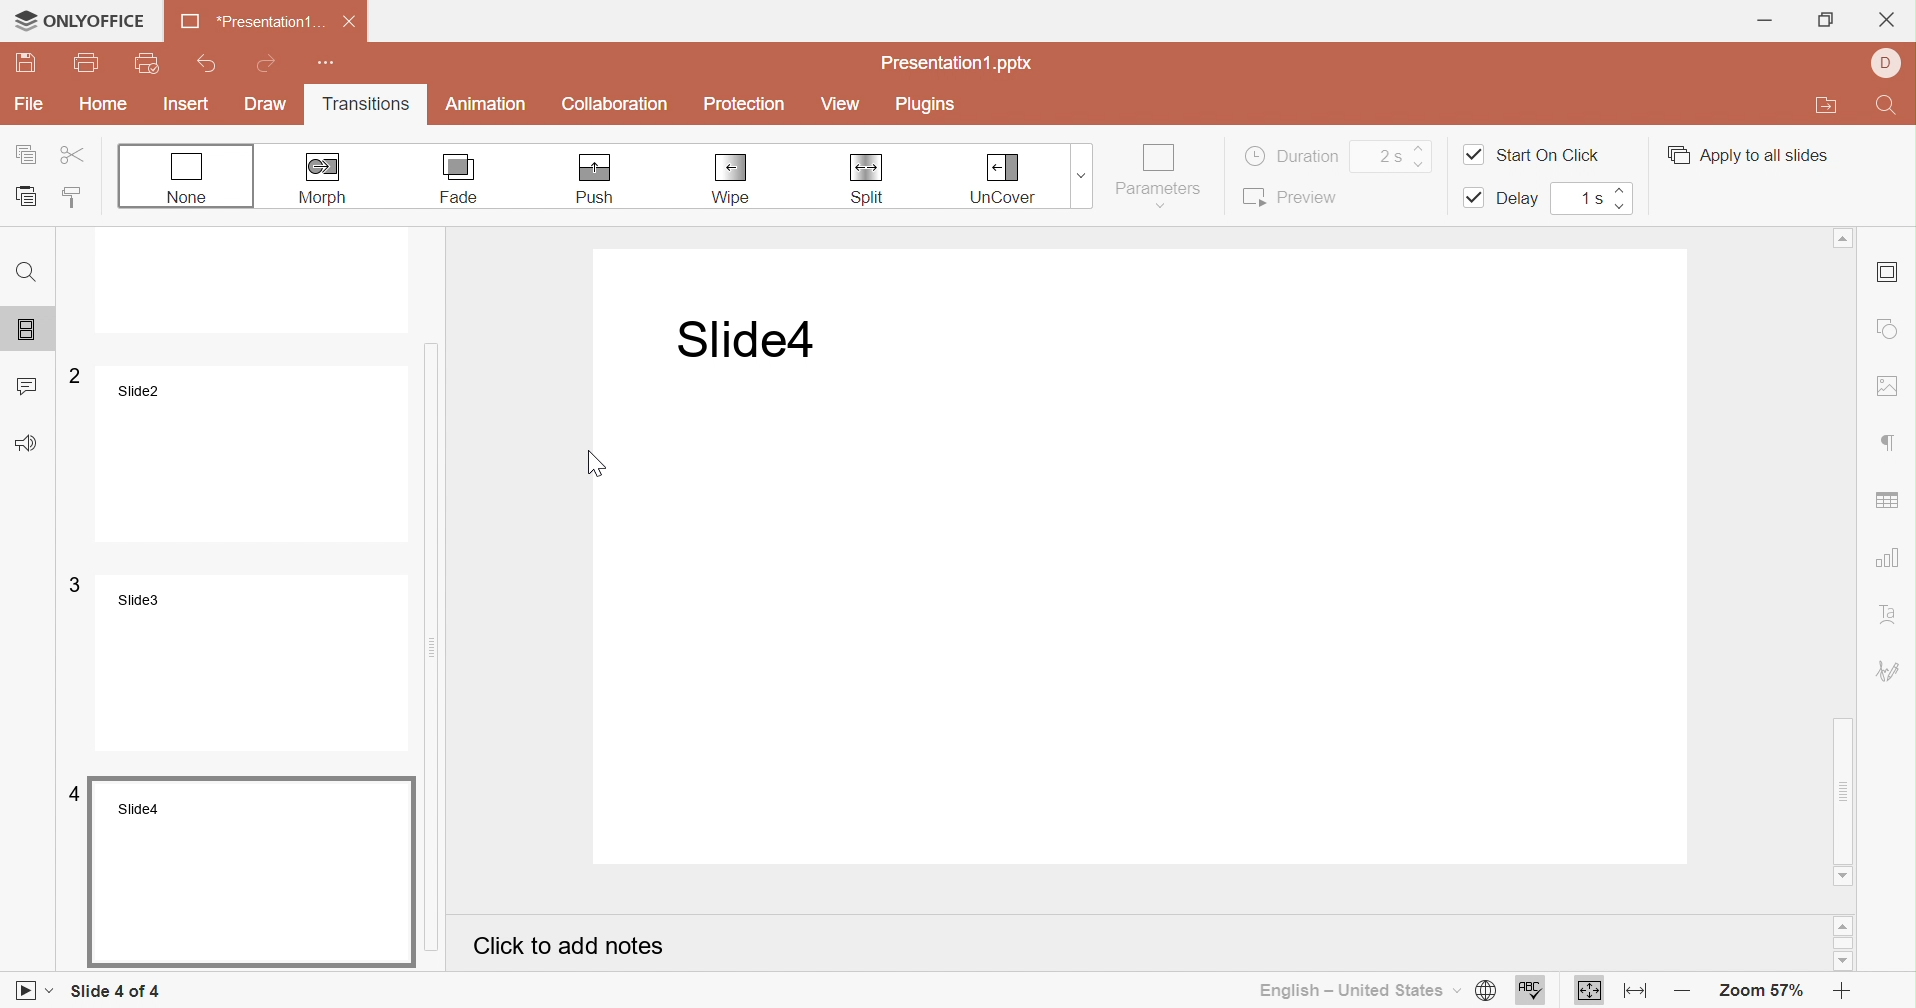  Describe the element at coordinates (255, 284) in the screenshot. I see `Slide 1` at that location.